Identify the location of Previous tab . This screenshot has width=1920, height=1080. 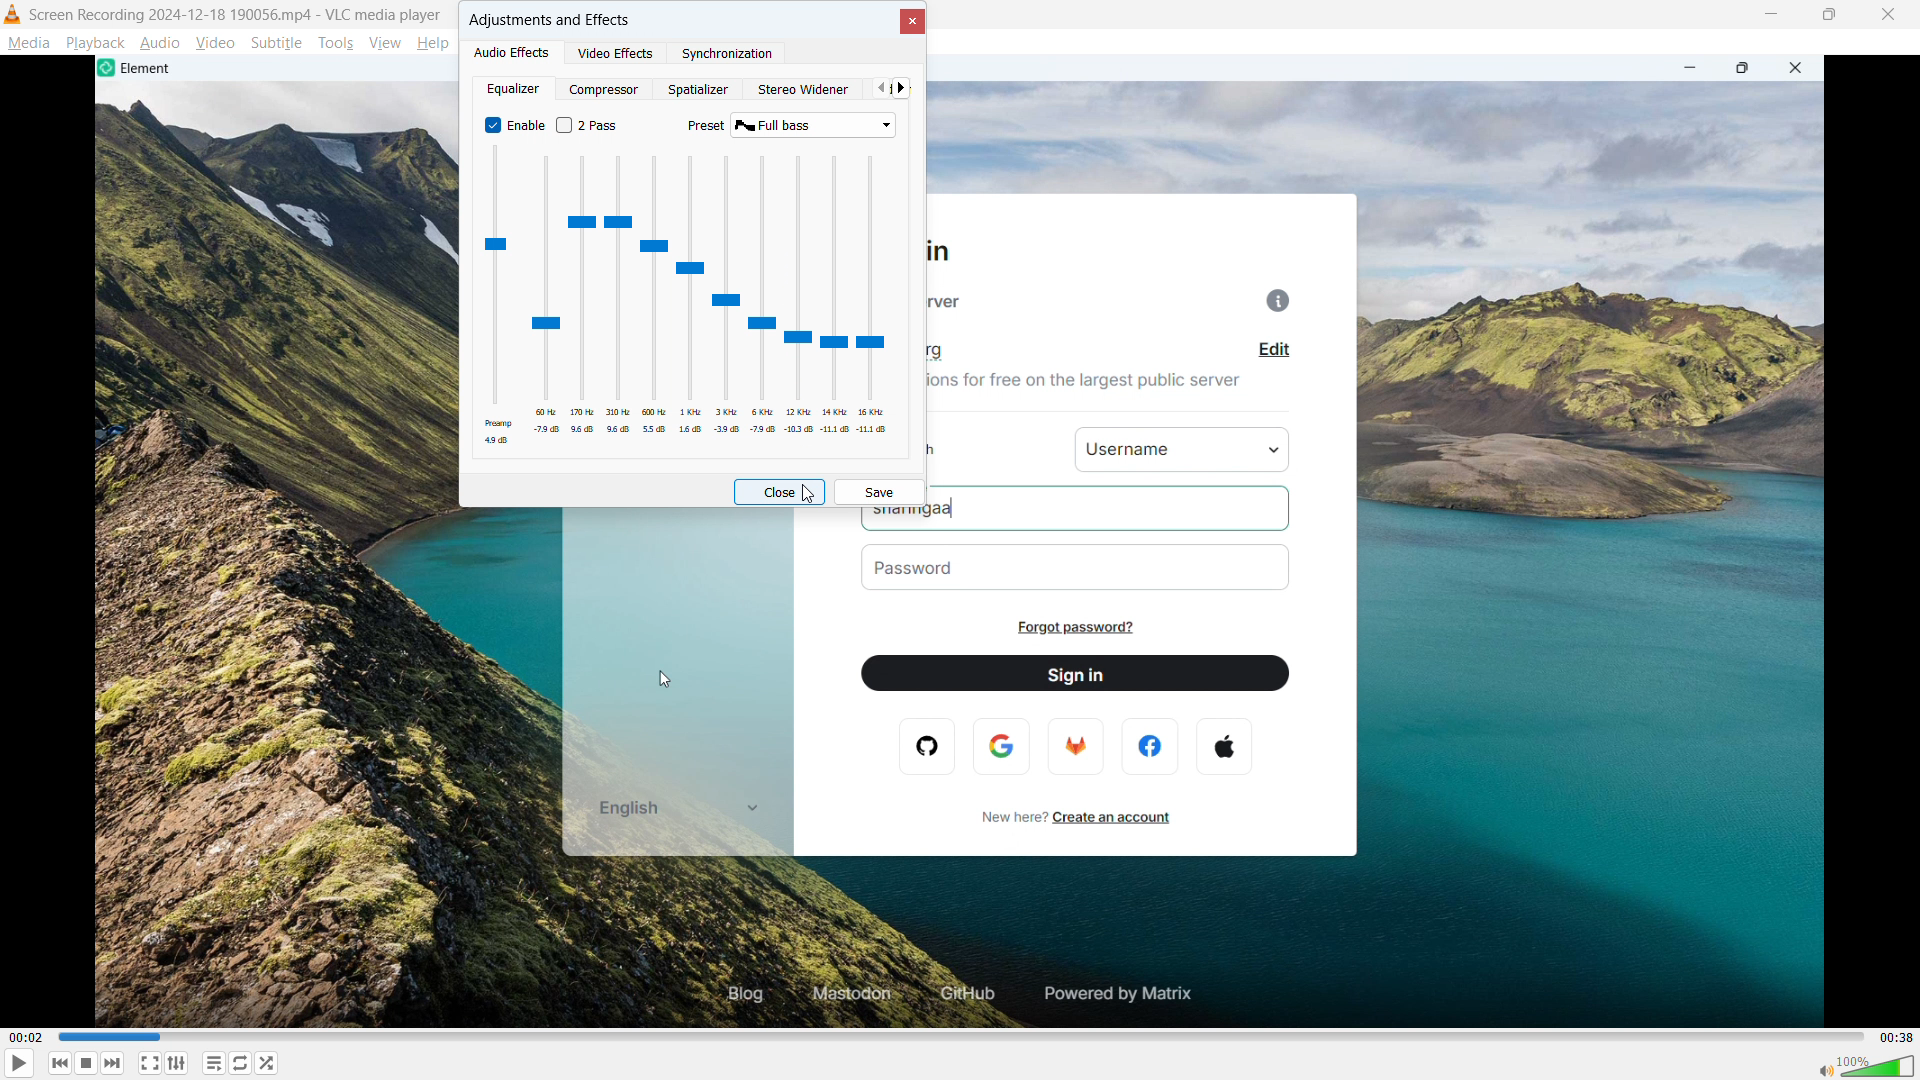
(879, 88).